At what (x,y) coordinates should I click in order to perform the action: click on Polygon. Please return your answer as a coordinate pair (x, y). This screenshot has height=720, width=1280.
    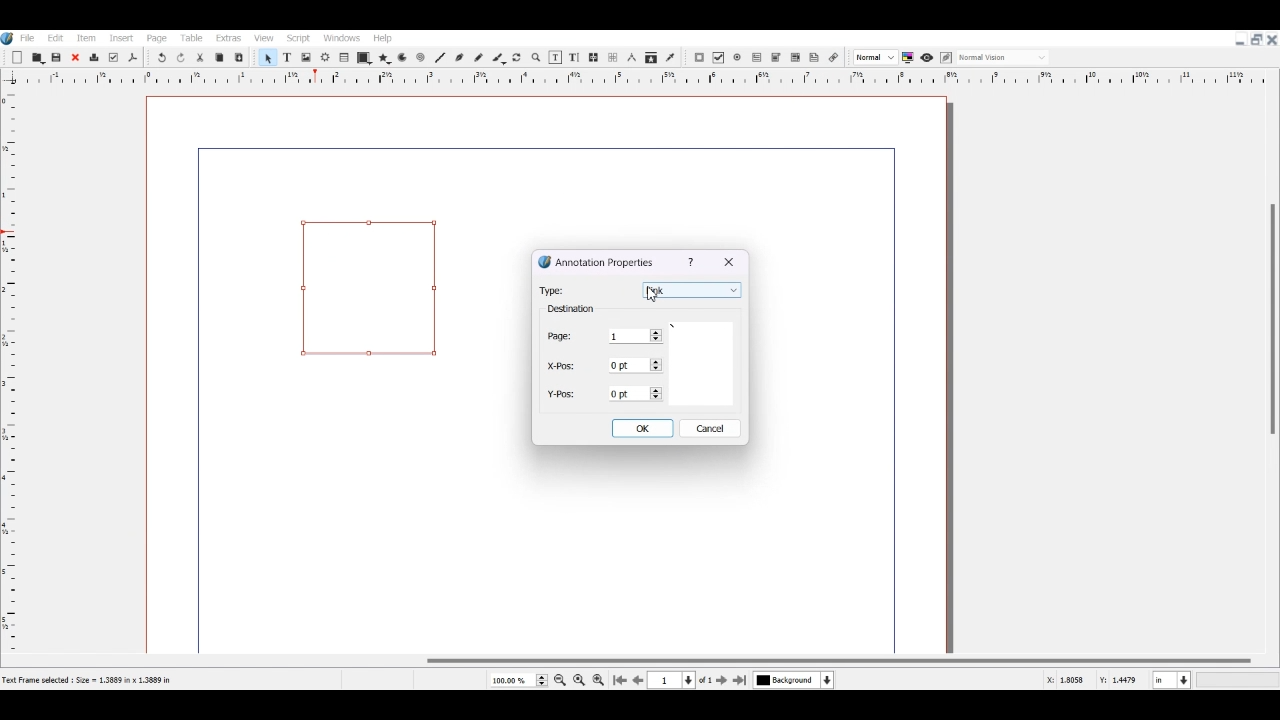
    Looking at the image, I should click on (384, 58).